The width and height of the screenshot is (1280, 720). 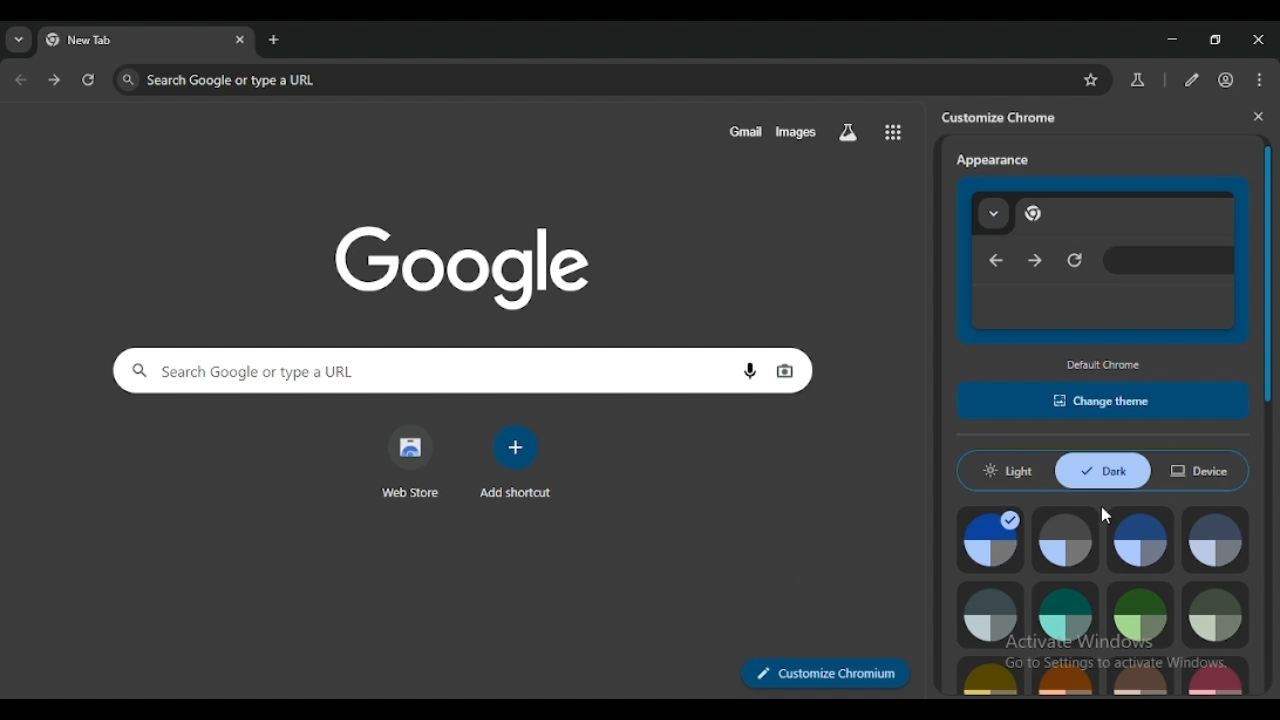 I want to click on search by image, so click(x=785, y=369).